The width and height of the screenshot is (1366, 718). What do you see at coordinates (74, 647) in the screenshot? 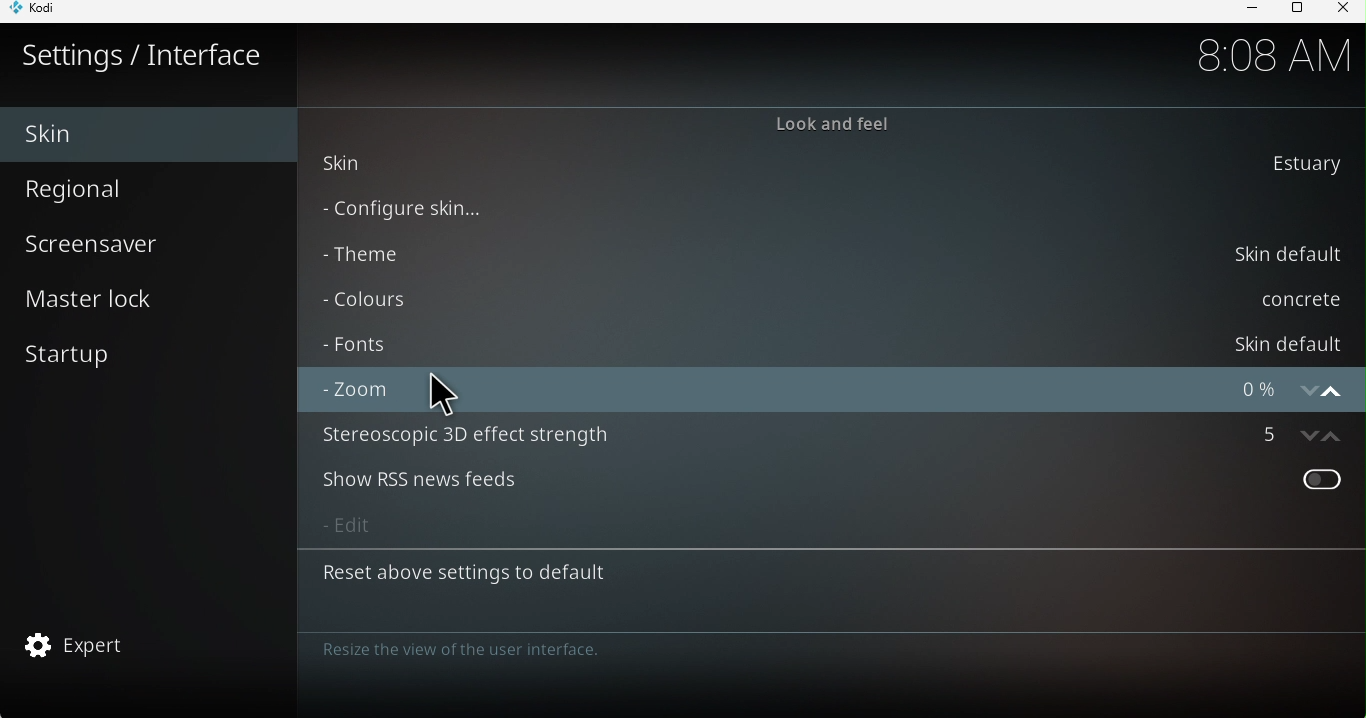
I see `Expert` at bounding box center [74, 647].